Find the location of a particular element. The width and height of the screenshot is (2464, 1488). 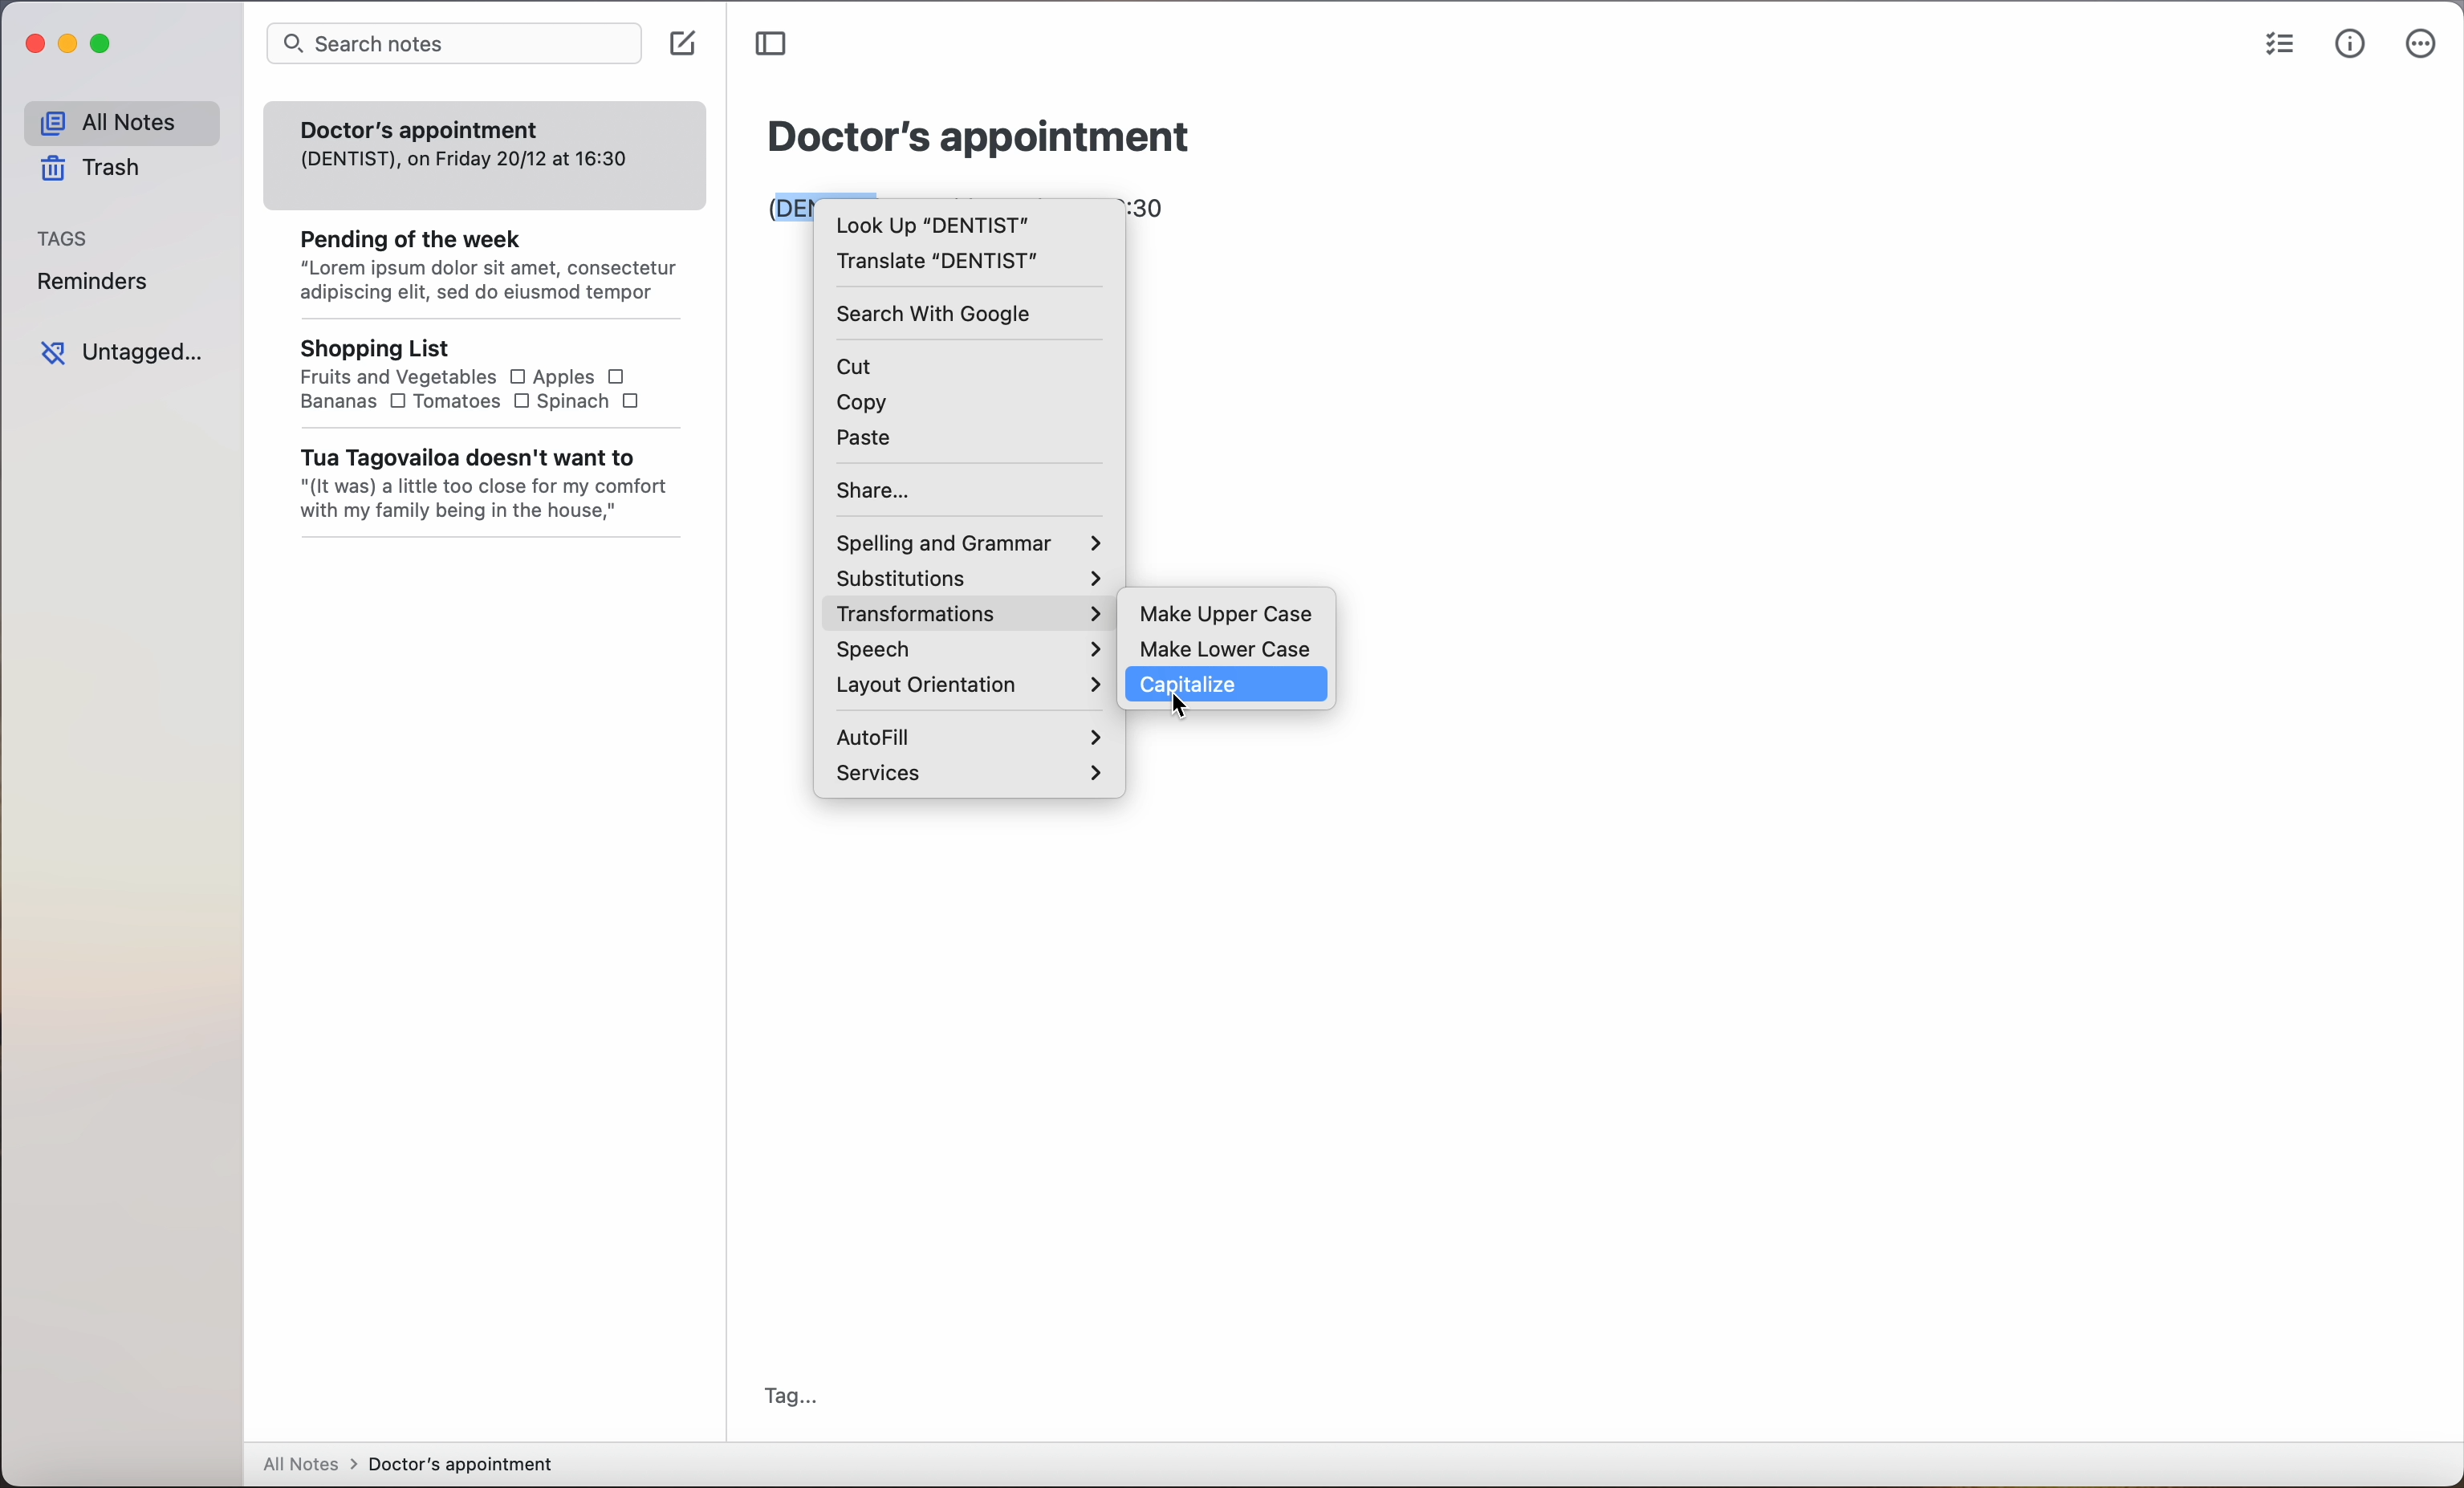

all notes > Doctor's appointment is located at coordinates (411, 1464).